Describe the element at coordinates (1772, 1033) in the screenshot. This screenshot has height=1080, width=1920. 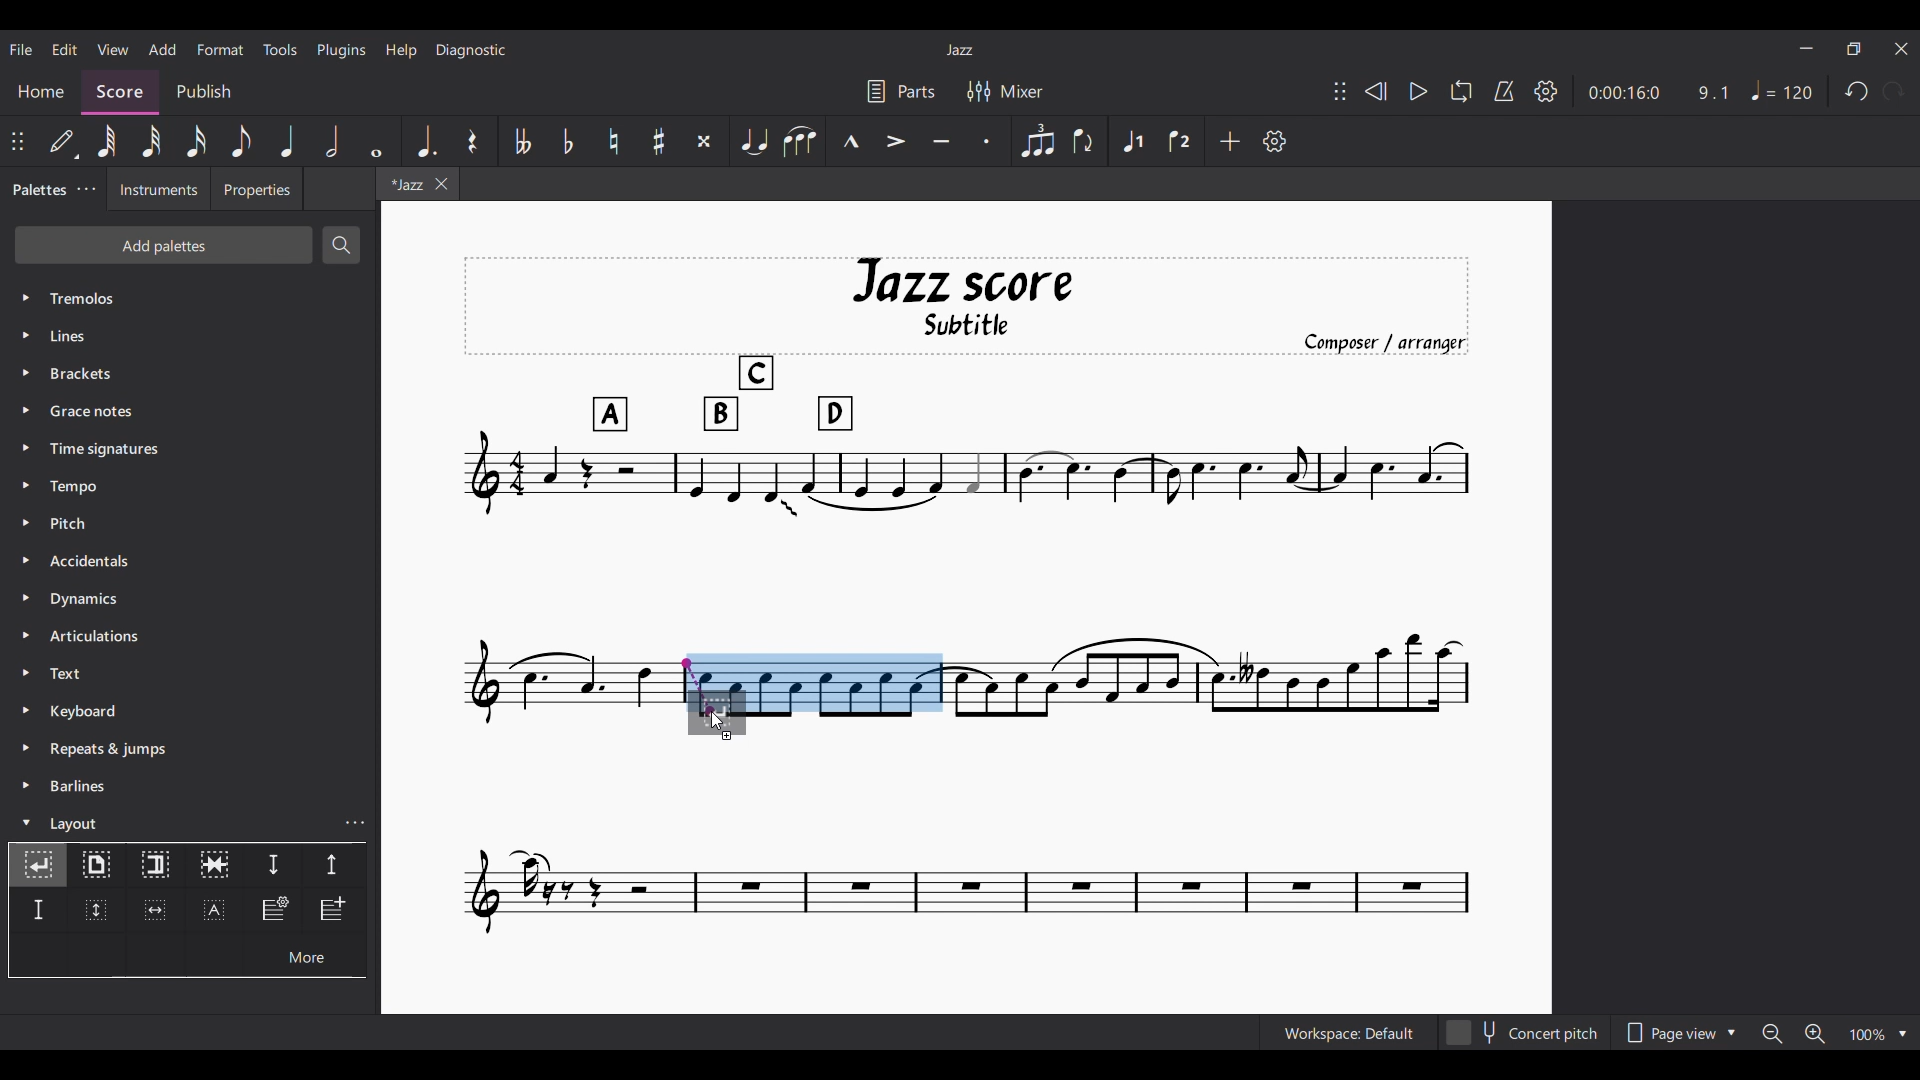
I see `Zoom out` at that location.